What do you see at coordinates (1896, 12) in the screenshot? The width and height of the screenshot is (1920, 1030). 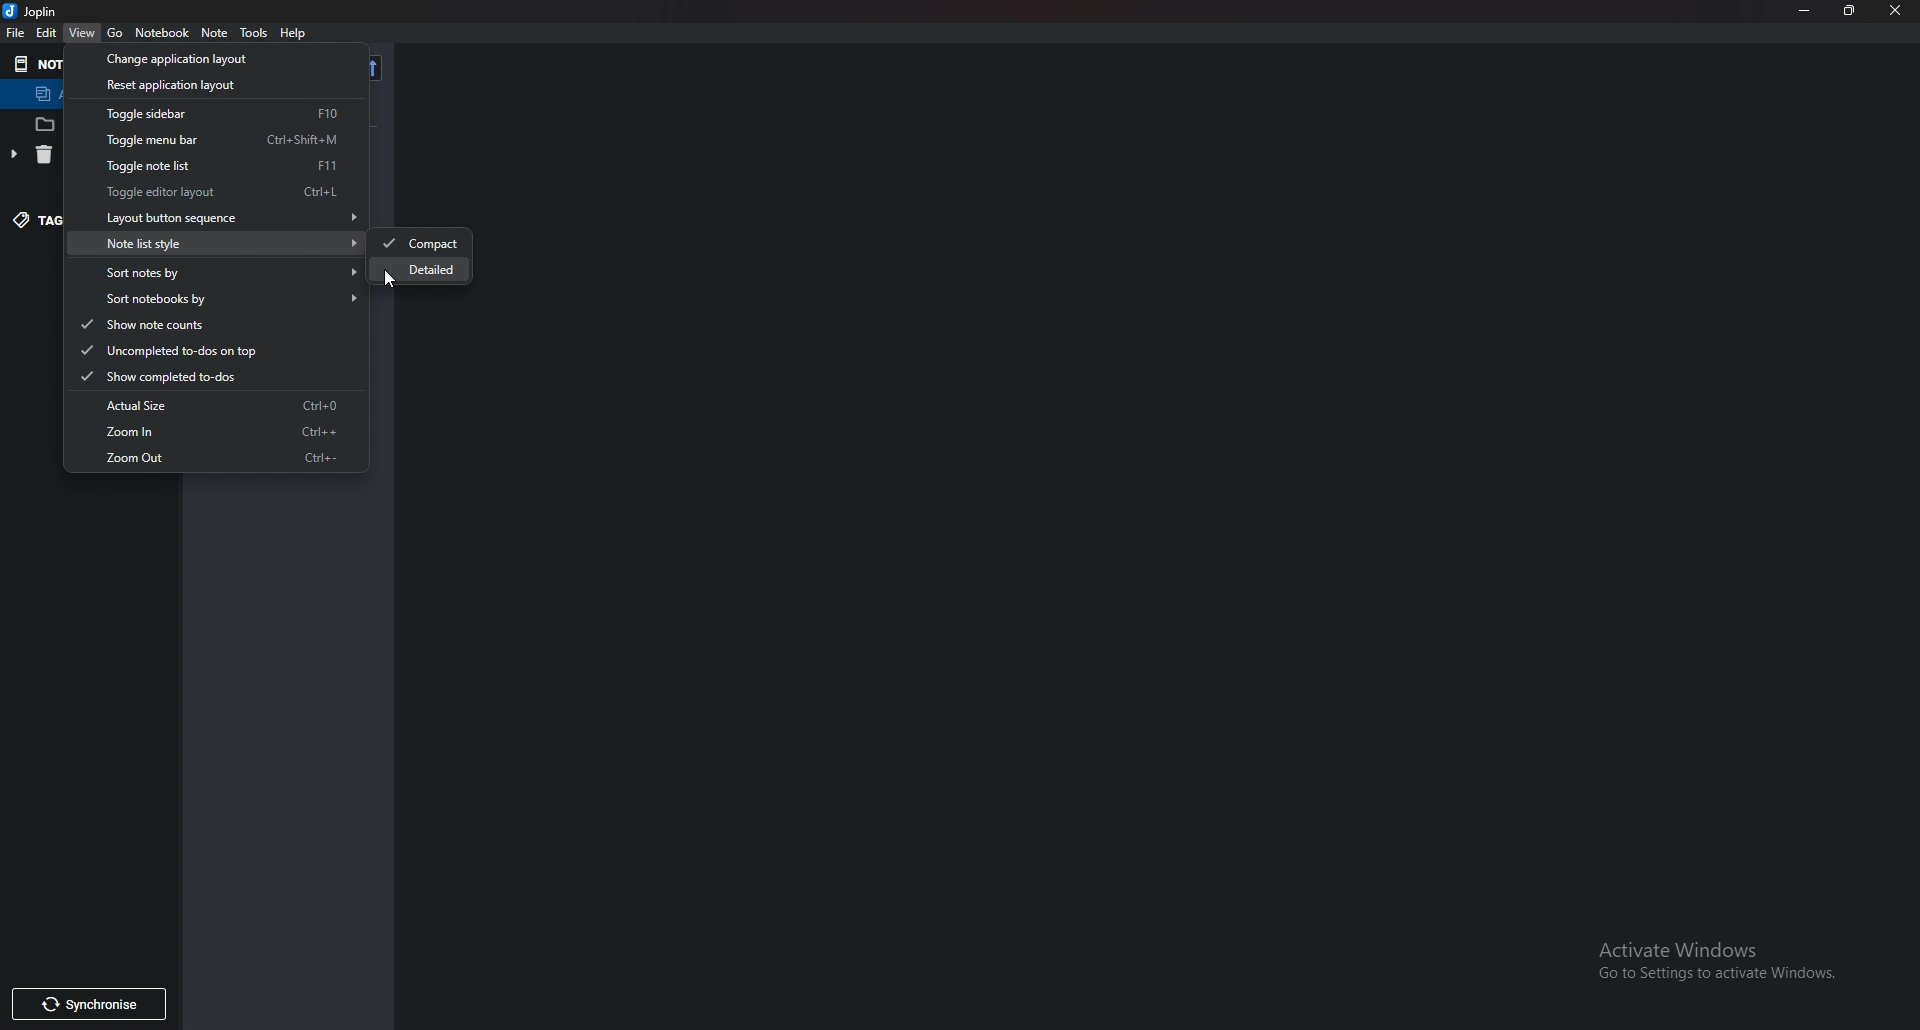 I see `close` at bounding box center [1896, 12].